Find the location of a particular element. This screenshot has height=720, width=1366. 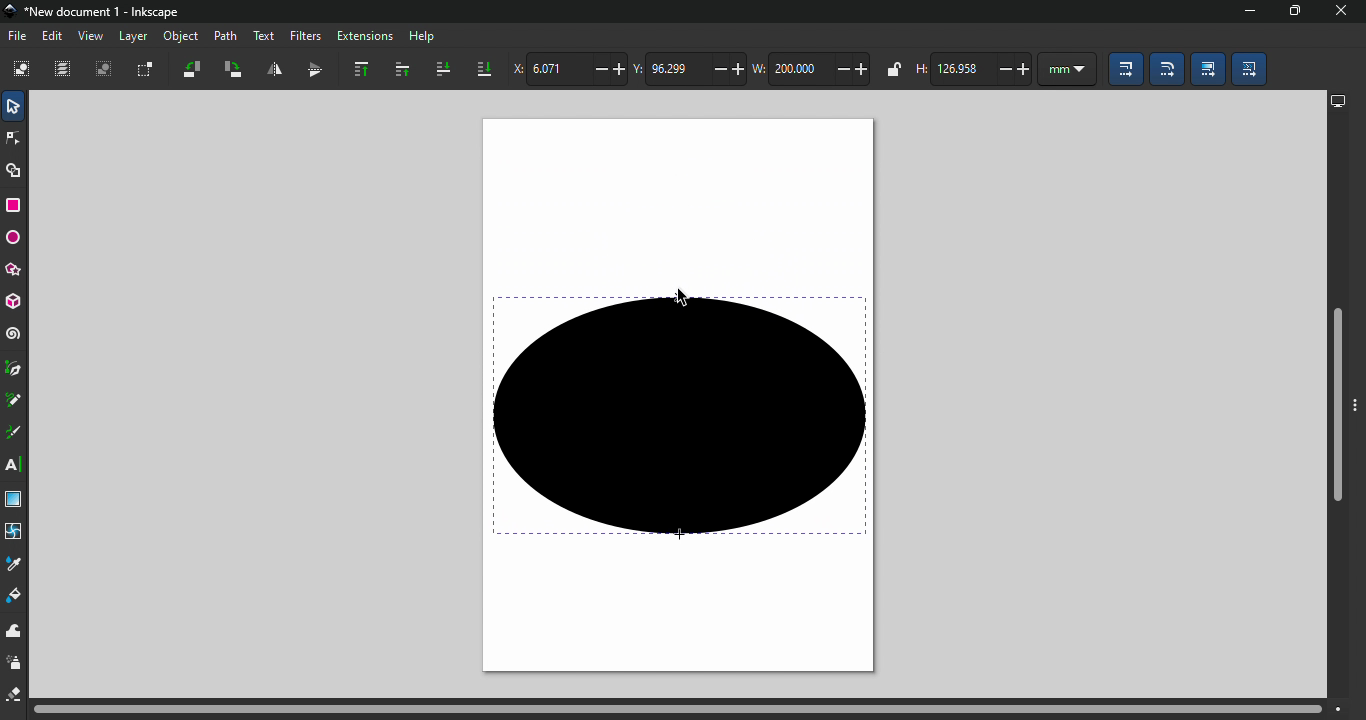

Horizontal coordinate of selection is located at coordinates (571, 70).